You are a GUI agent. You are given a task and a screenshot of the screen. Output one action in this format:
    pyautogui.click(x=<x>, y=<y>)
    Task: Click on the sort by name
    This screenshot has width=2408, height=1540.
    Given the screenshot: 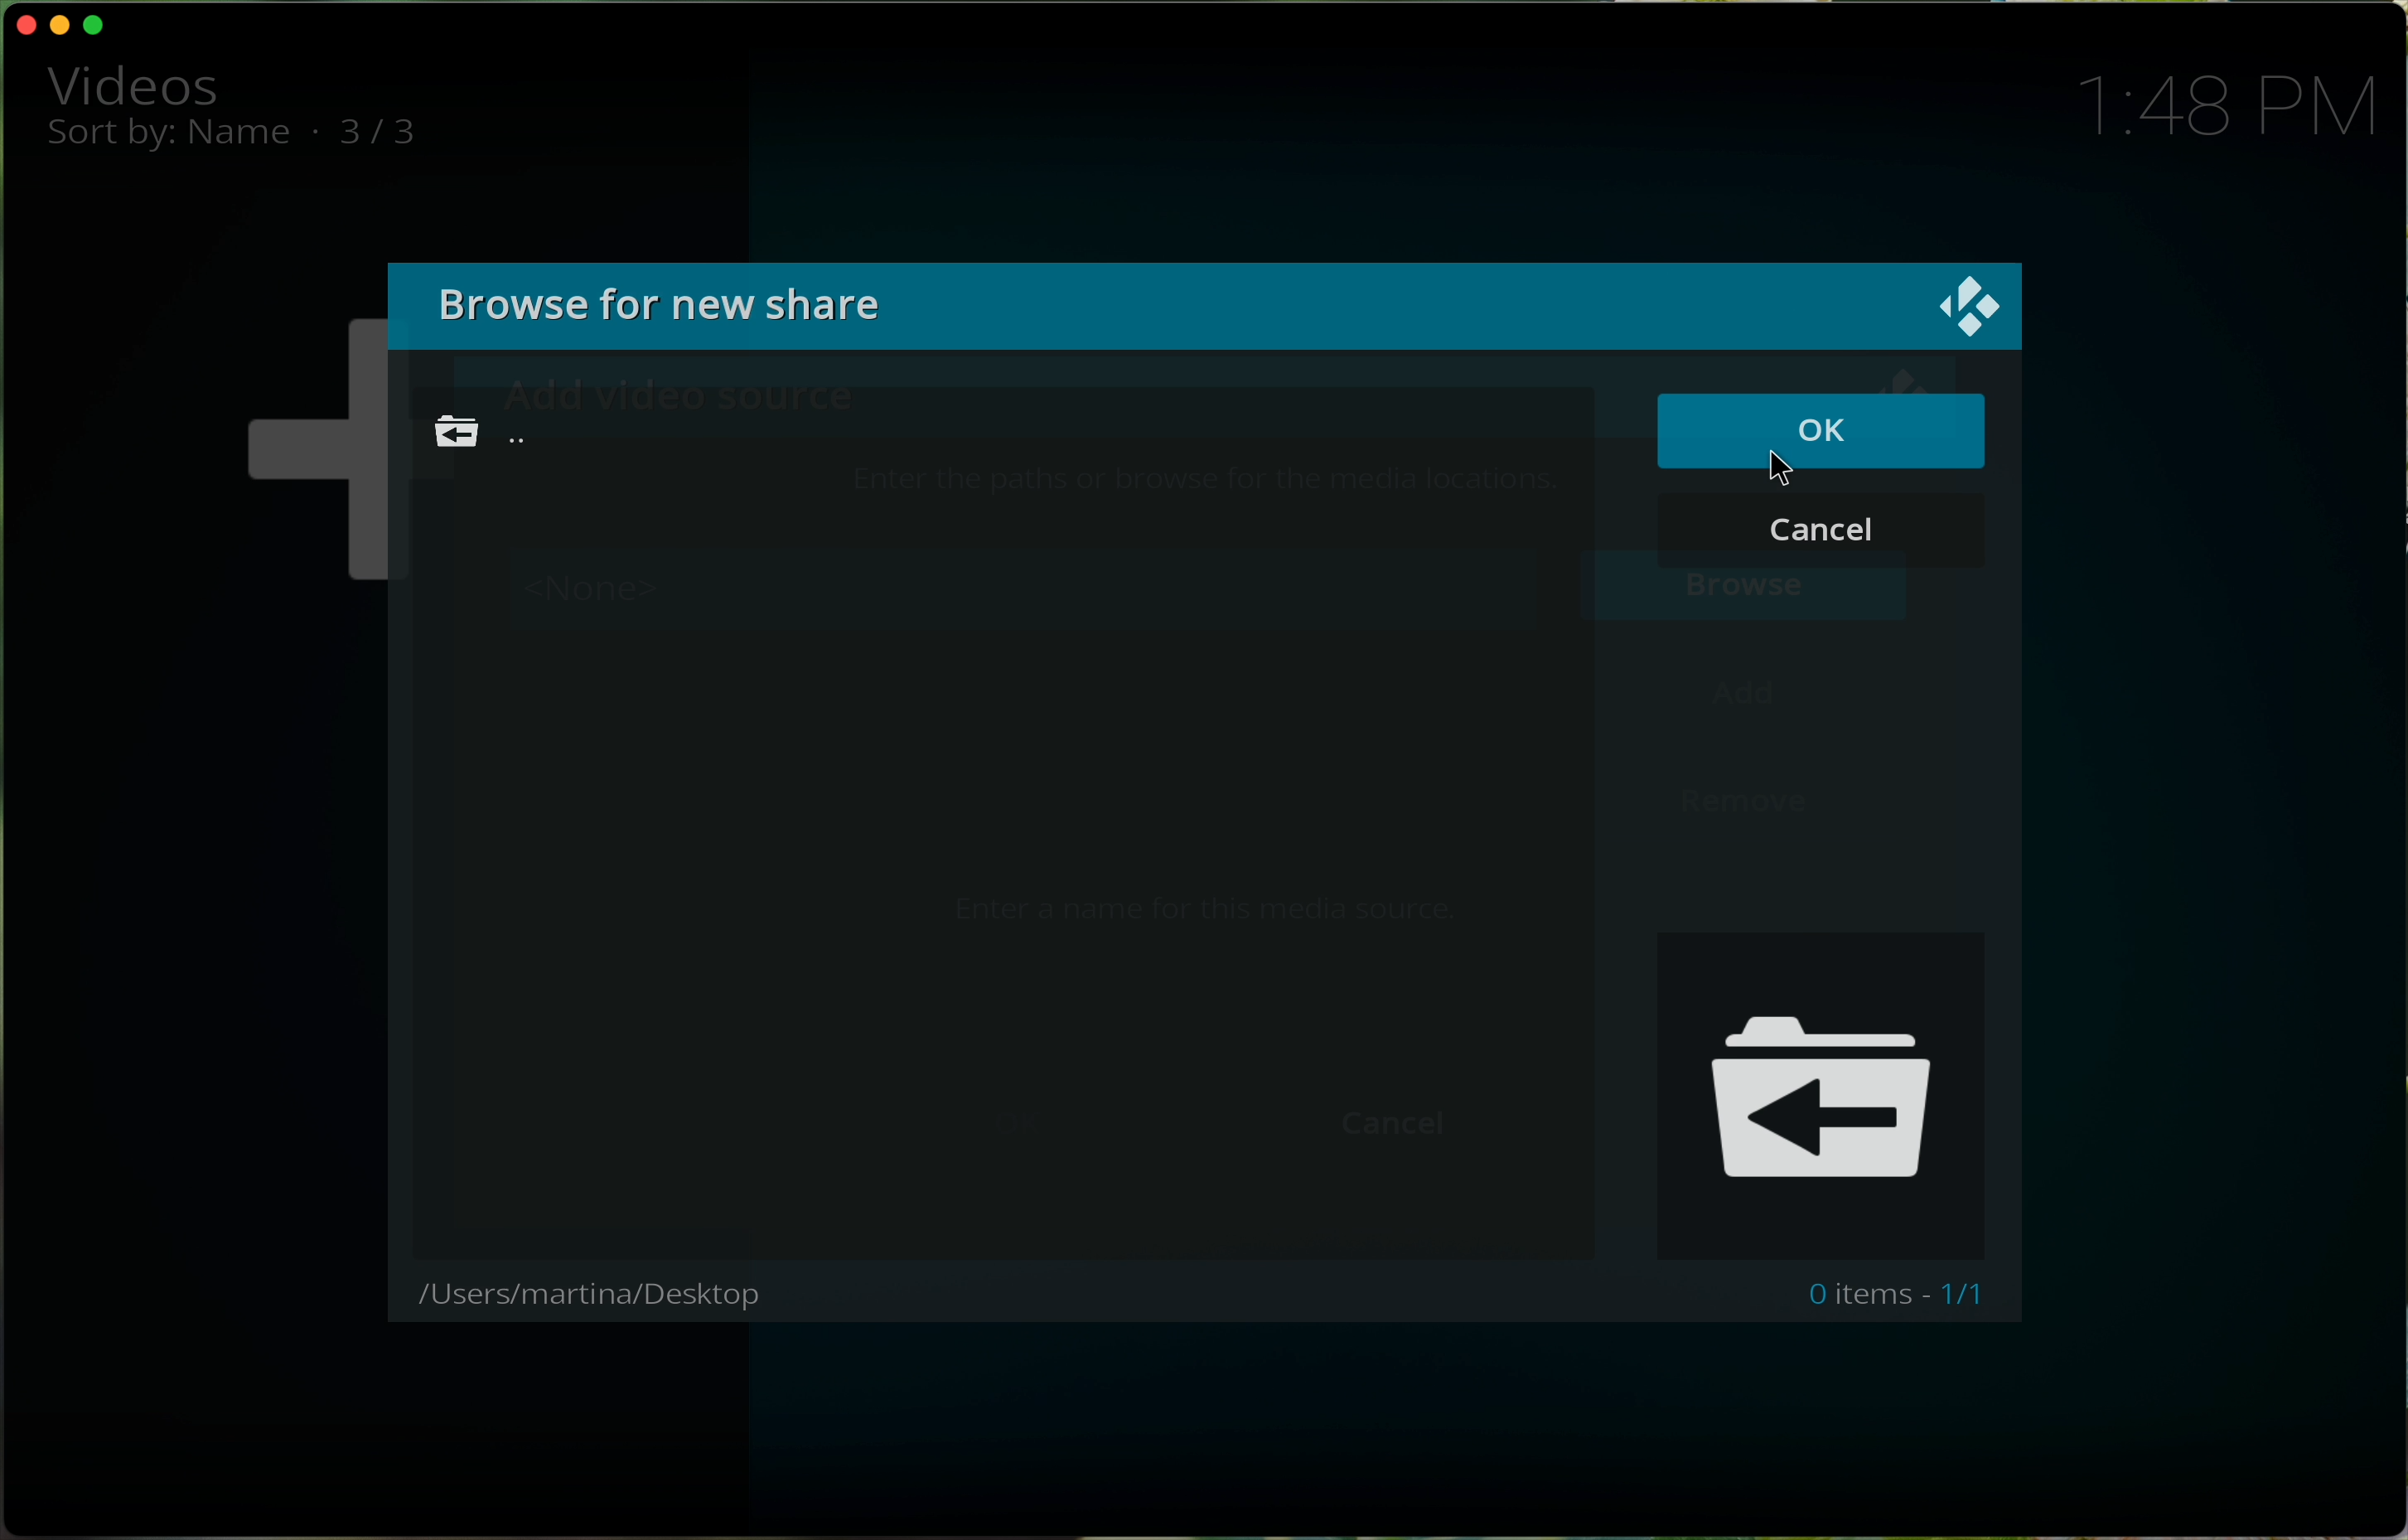 What is the action you would take?
    pyautogui.click(x=170, y=140)
    